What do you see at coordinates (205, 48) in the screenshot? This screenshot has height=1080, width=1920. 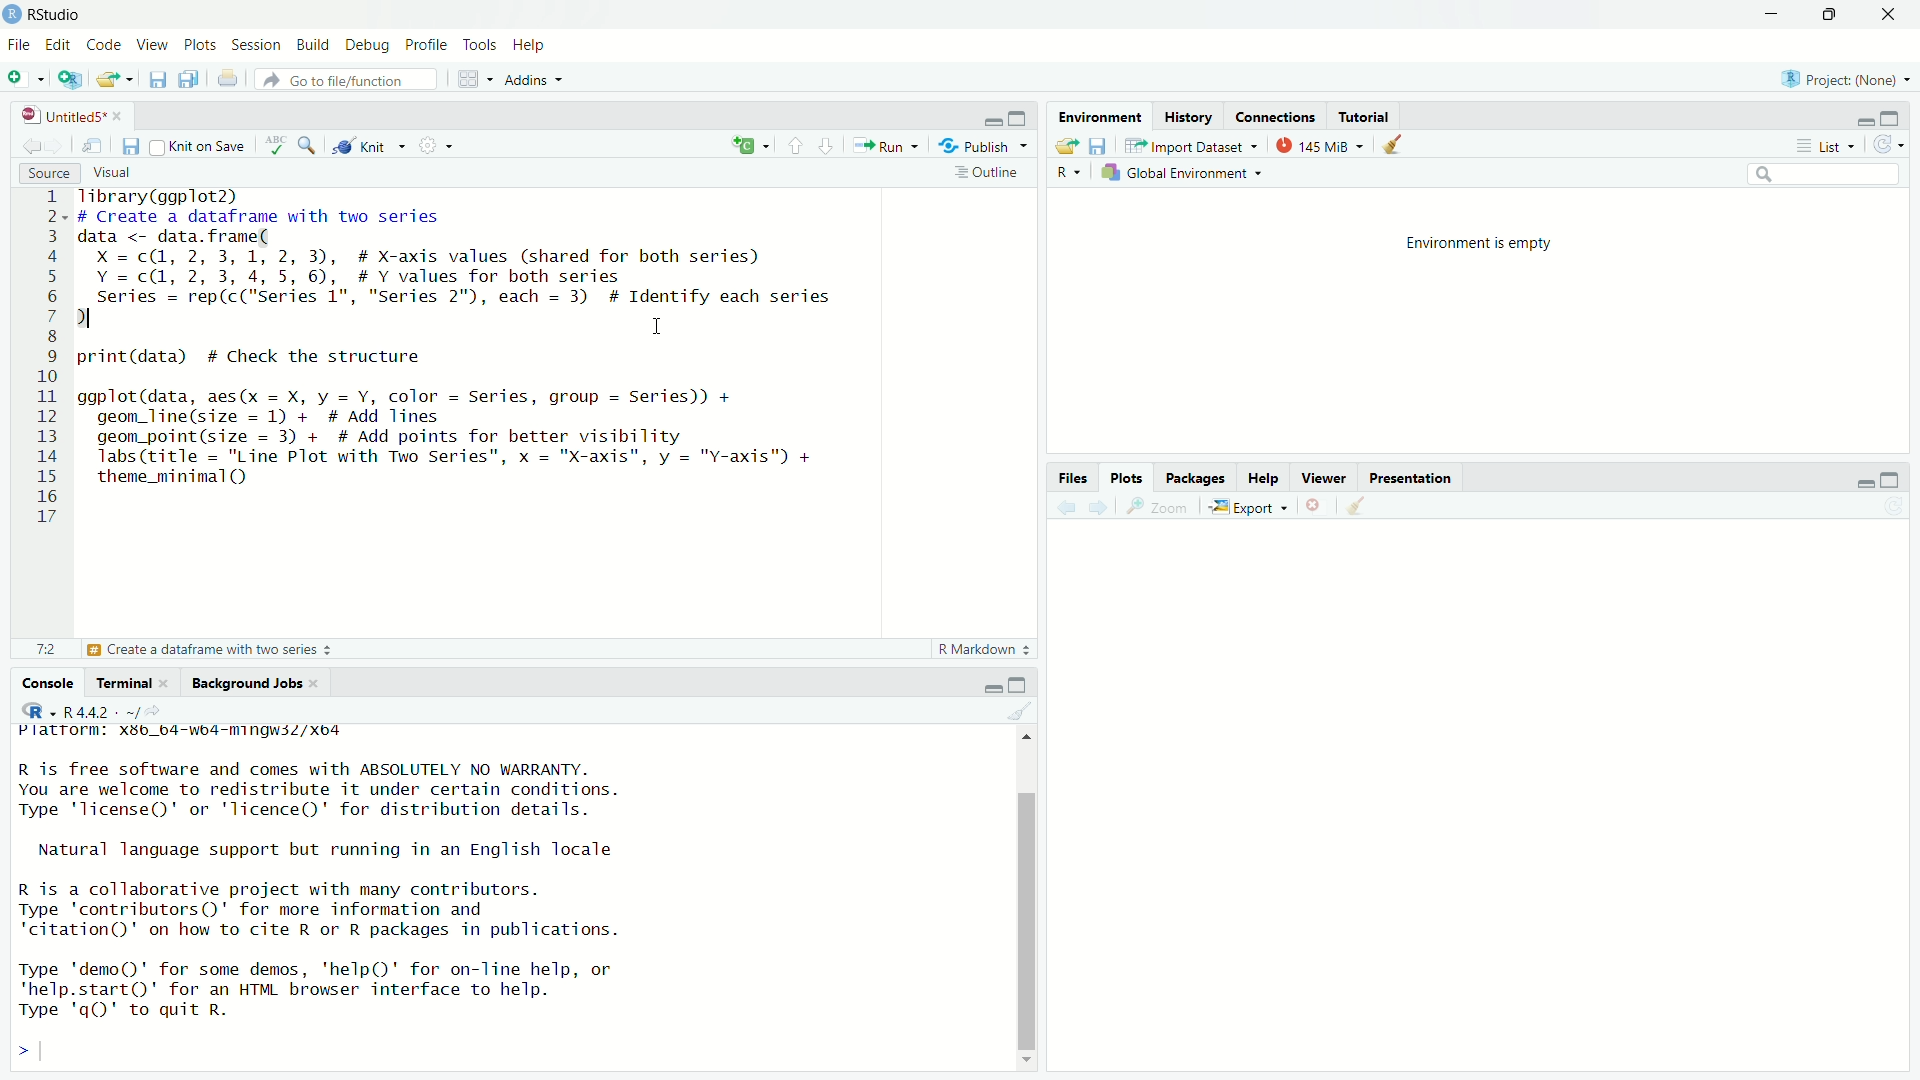 I see `Plots` at bounding box center [205, 48].